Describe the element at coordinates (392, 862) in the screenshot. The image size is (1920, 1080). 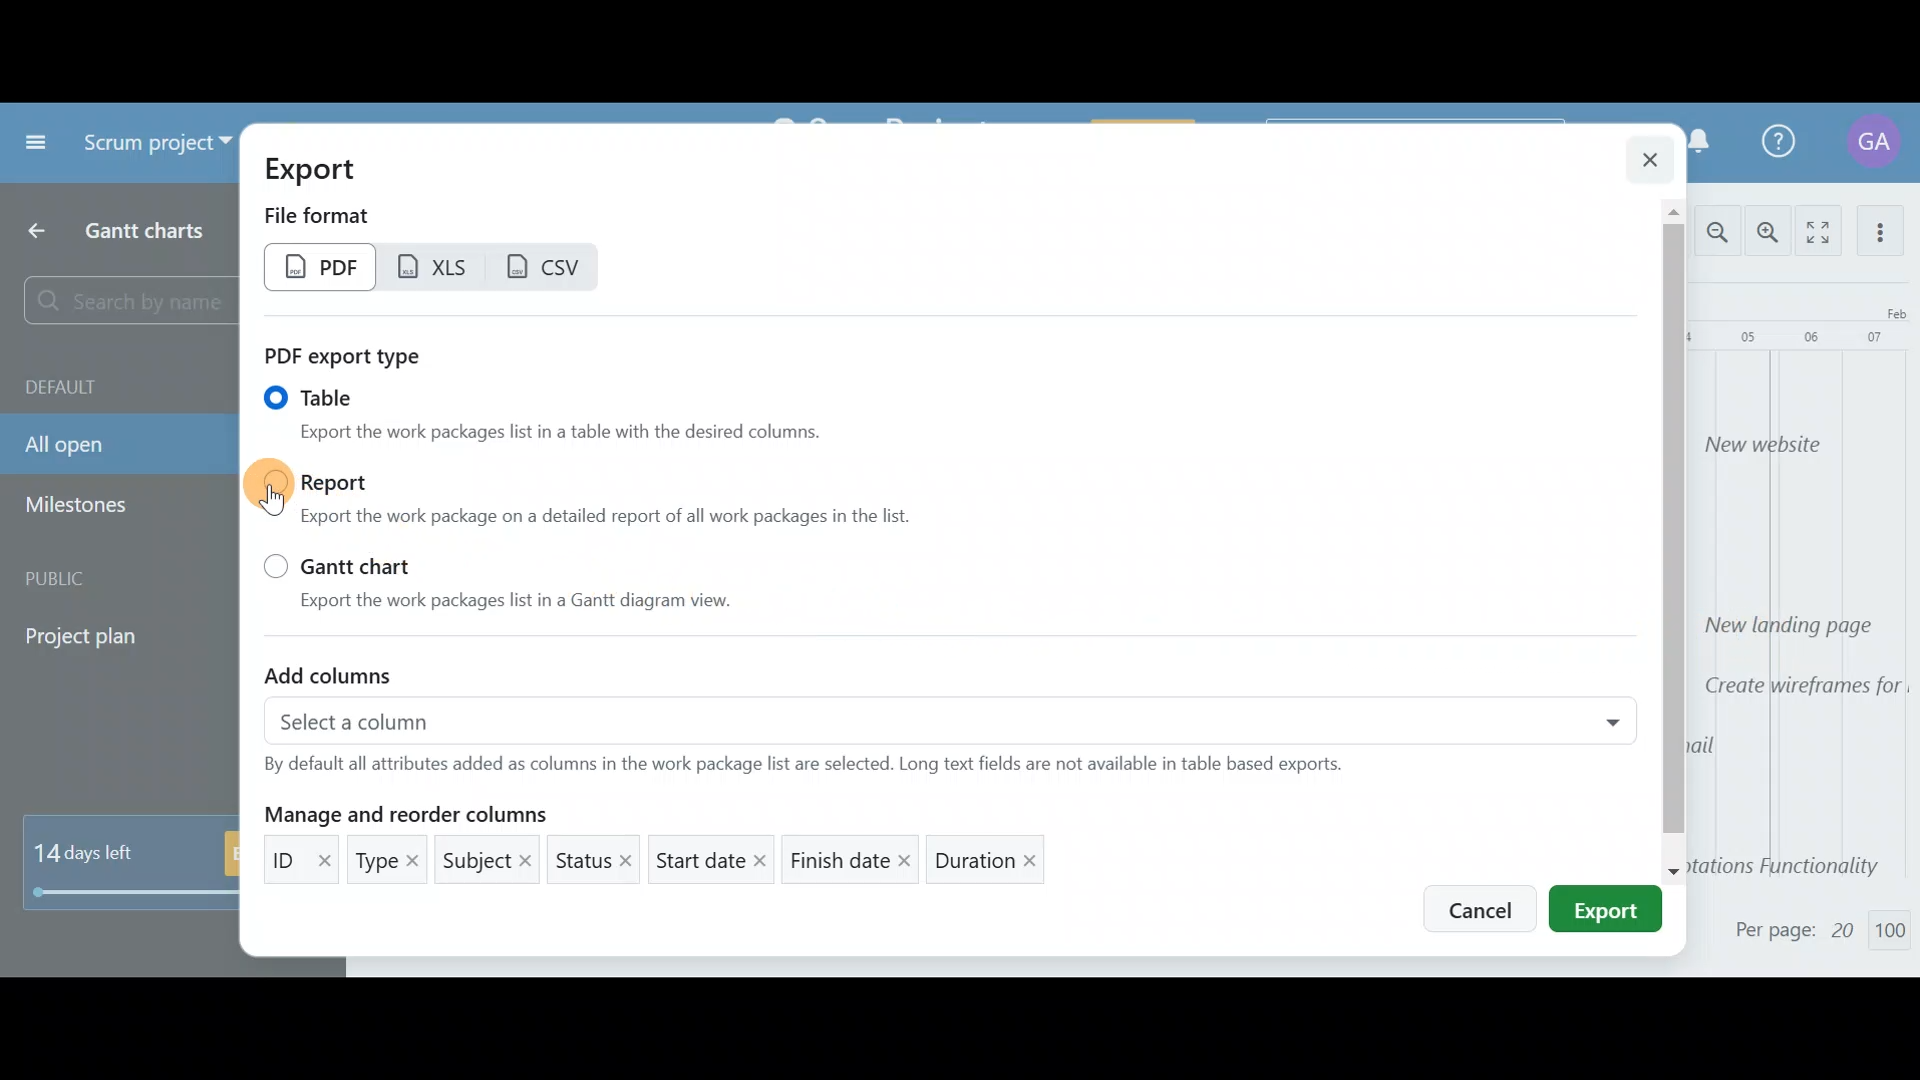
I see `Type` at that location.